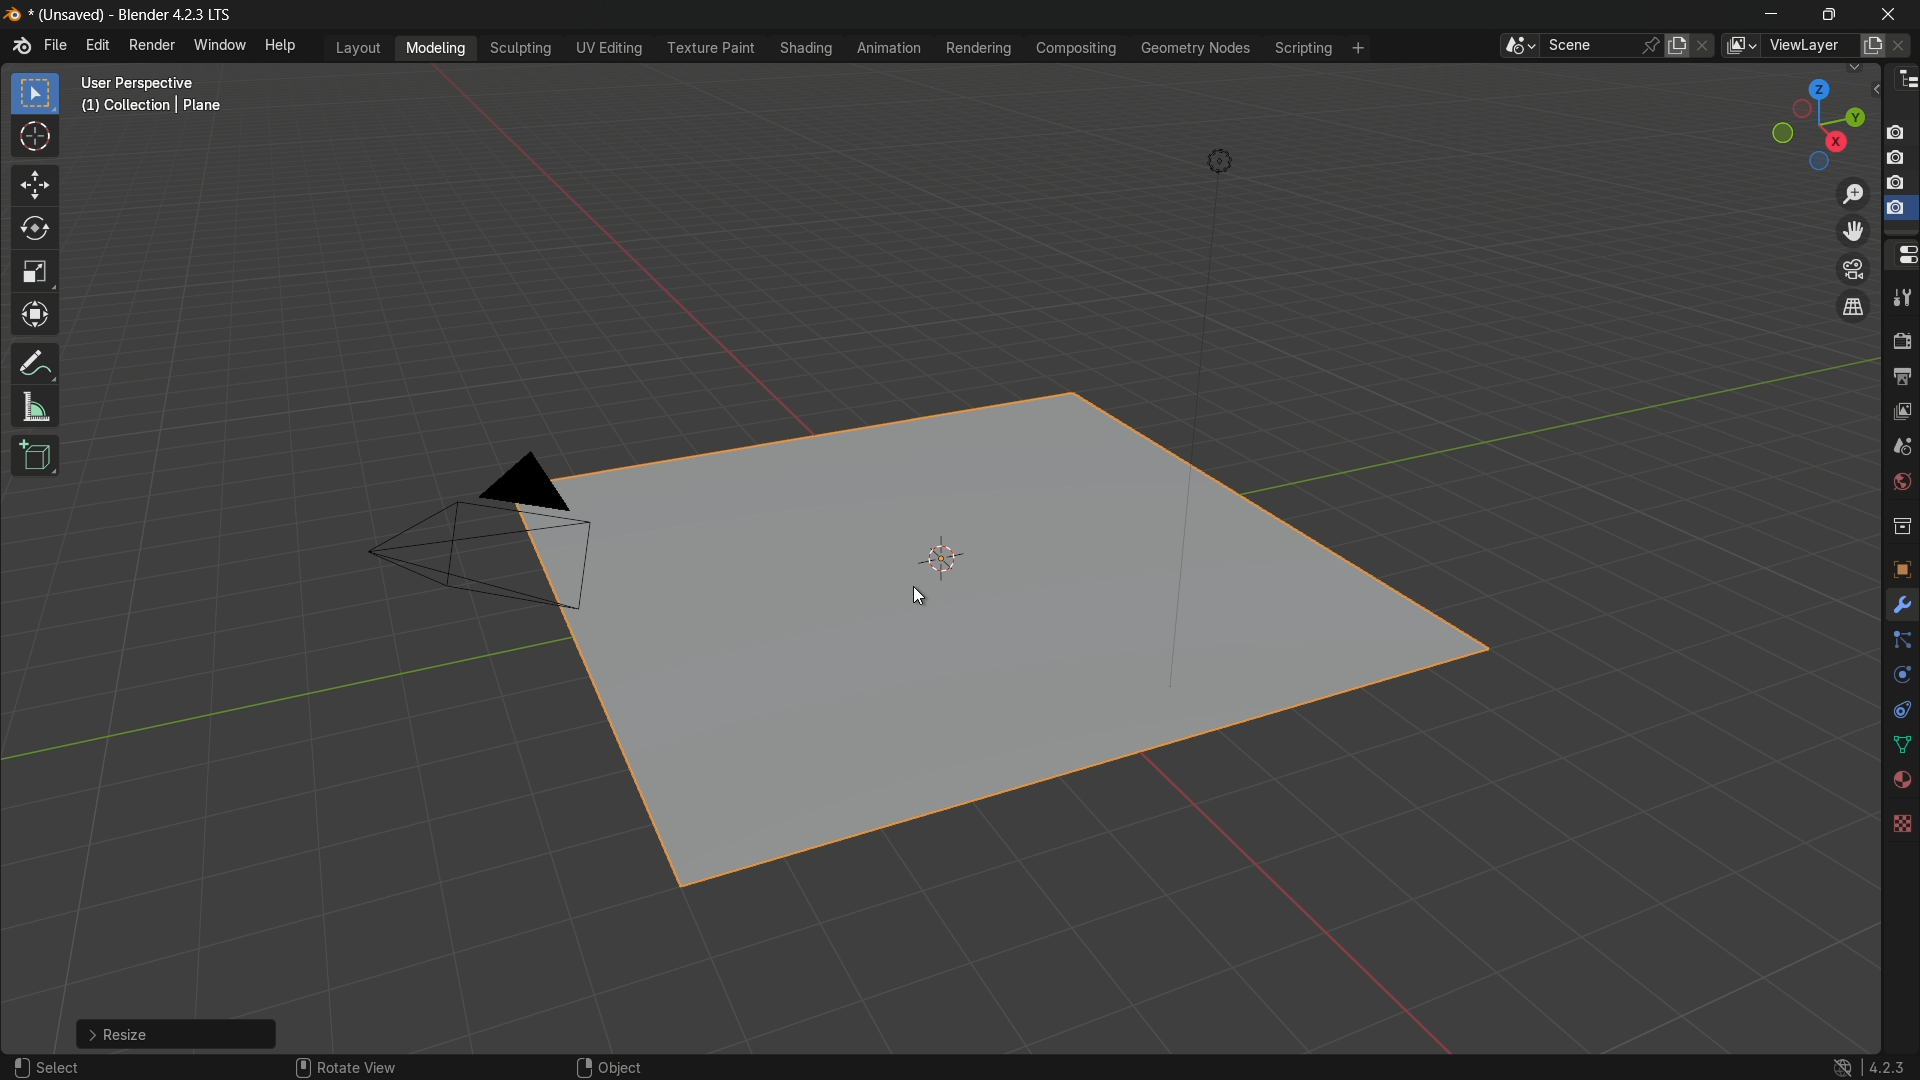  Describe the element at coordinates (18, 49) in the screenshot. I see `logo` at that location.